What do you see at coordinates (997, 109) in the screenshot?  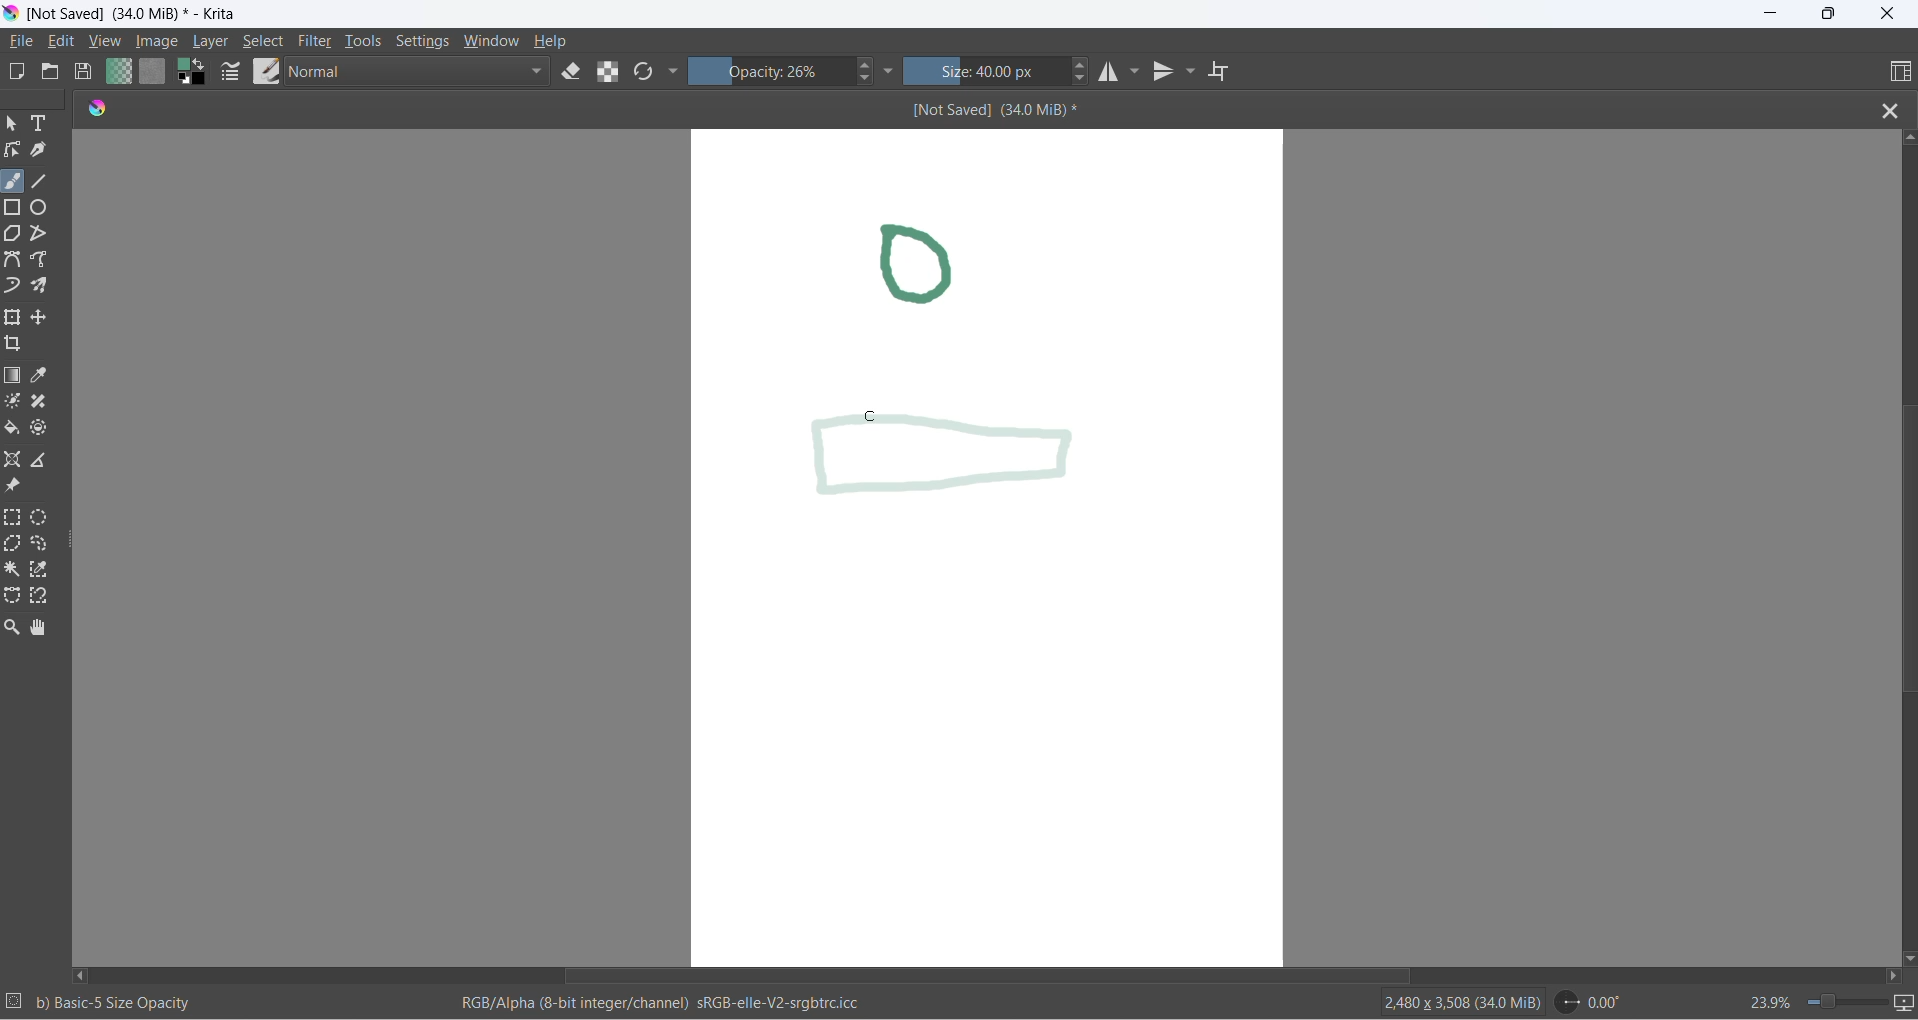 I see `[Not Saved] (340 MiB)*` at bounding box center [997, 109].